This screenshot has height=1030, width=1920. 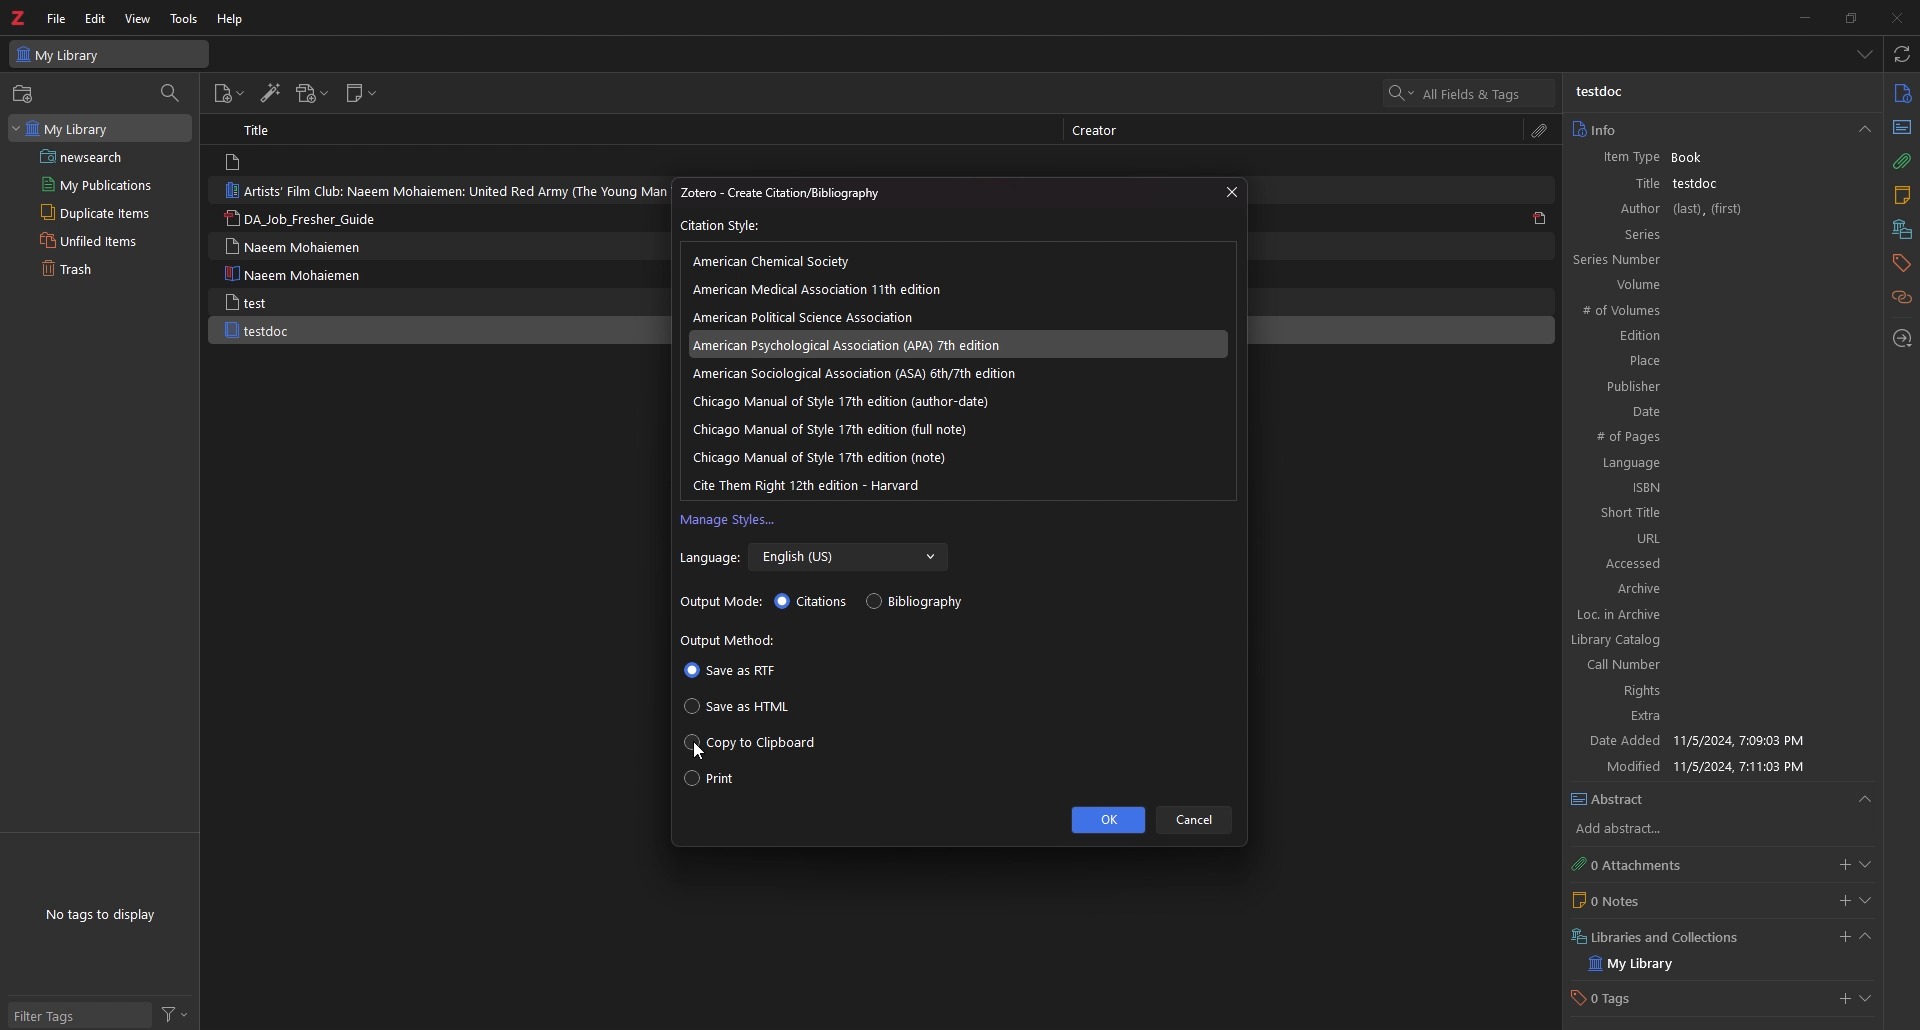 I want to click on # of Volumes, so click(x=1704, y=312).